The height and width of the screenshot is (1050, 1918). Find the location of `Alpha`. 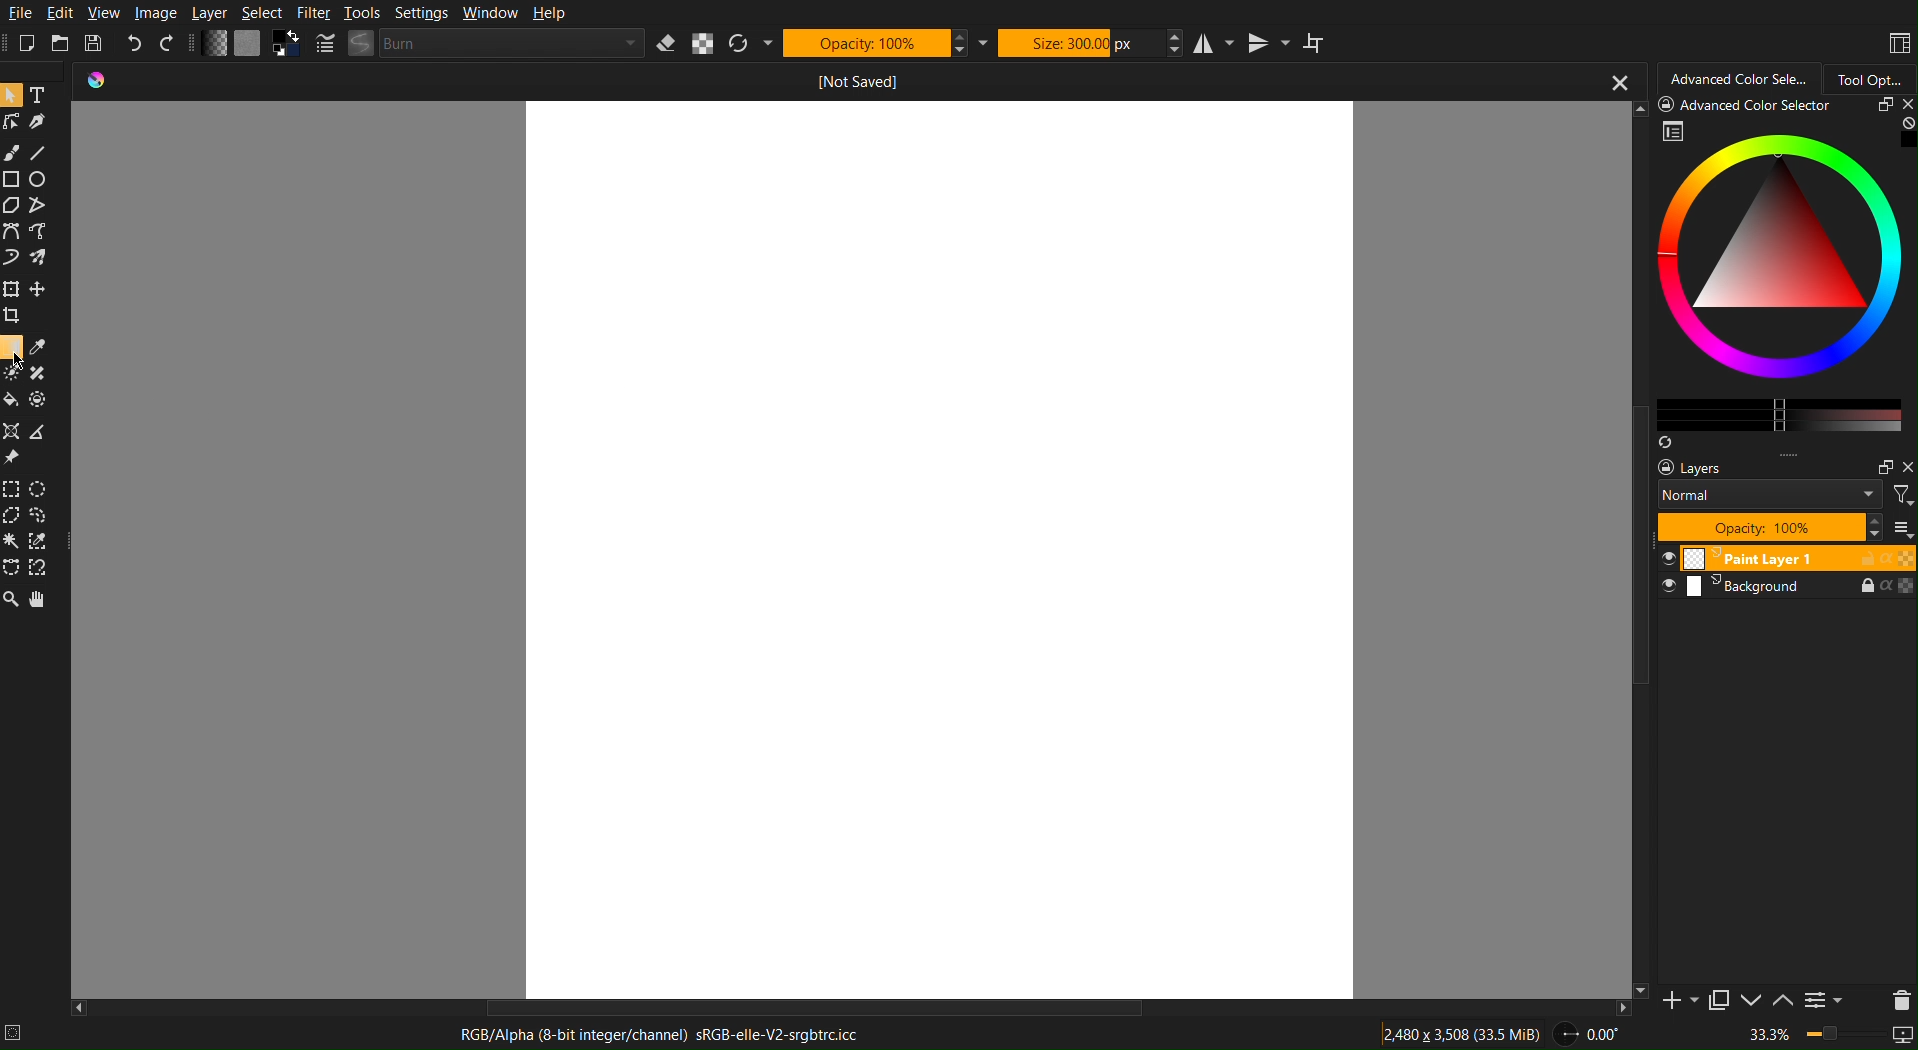

Alpha is located at coordinates (703, 43).